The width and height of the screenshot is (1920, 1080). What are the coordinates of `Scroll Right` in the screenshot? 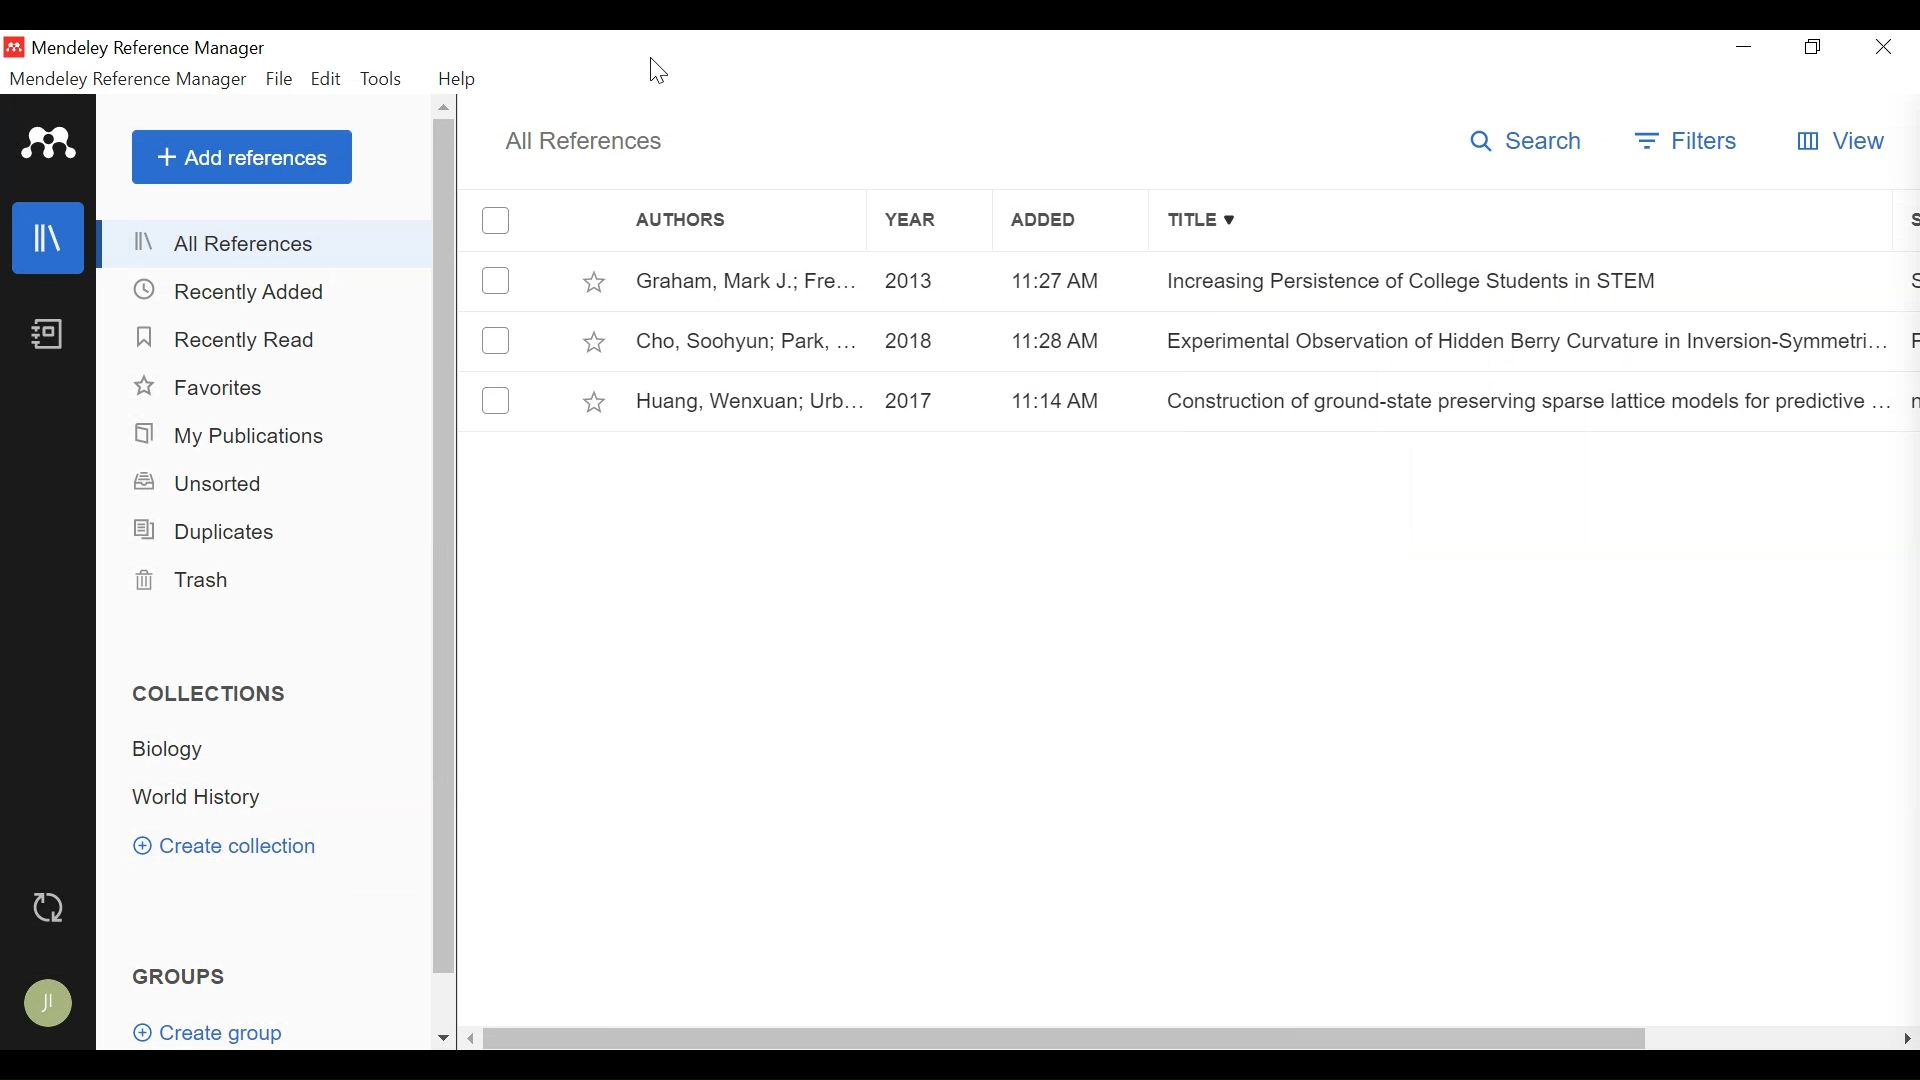 It's located at (1908, 1039).